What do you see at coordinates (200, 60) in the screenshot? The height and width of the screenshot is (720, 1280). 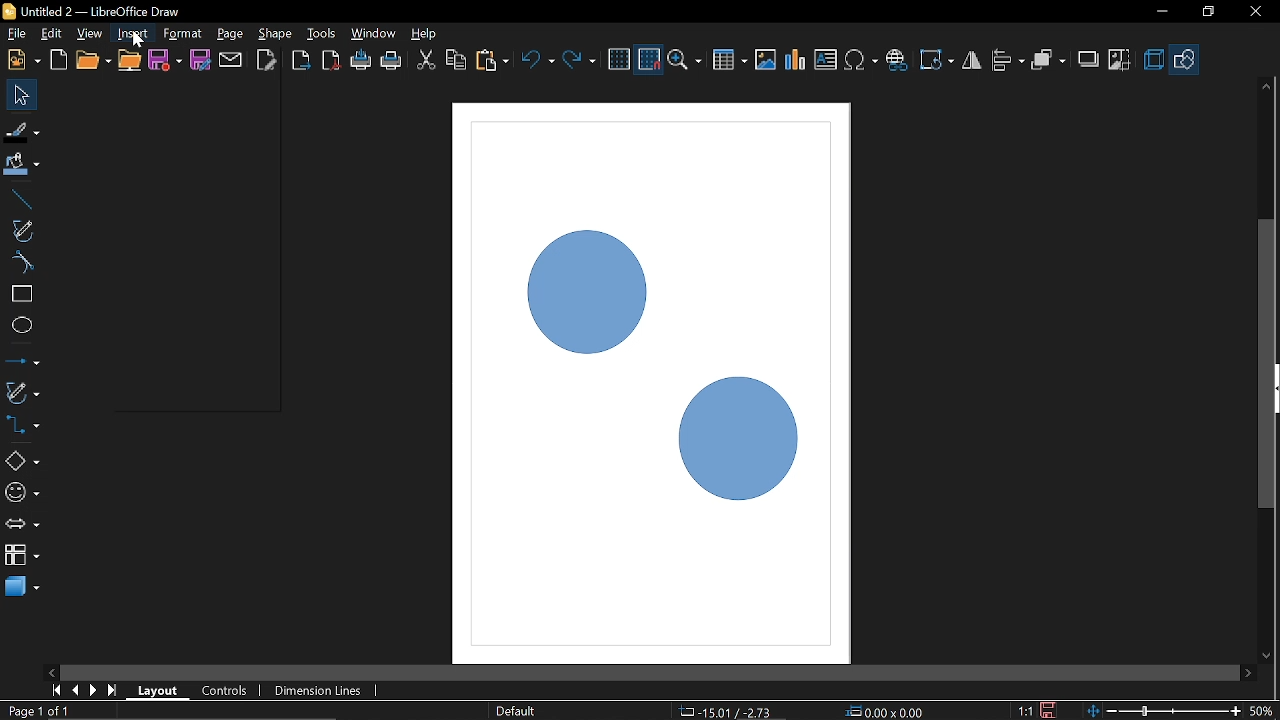 I see `Save as` at bounding box center [200, 60].